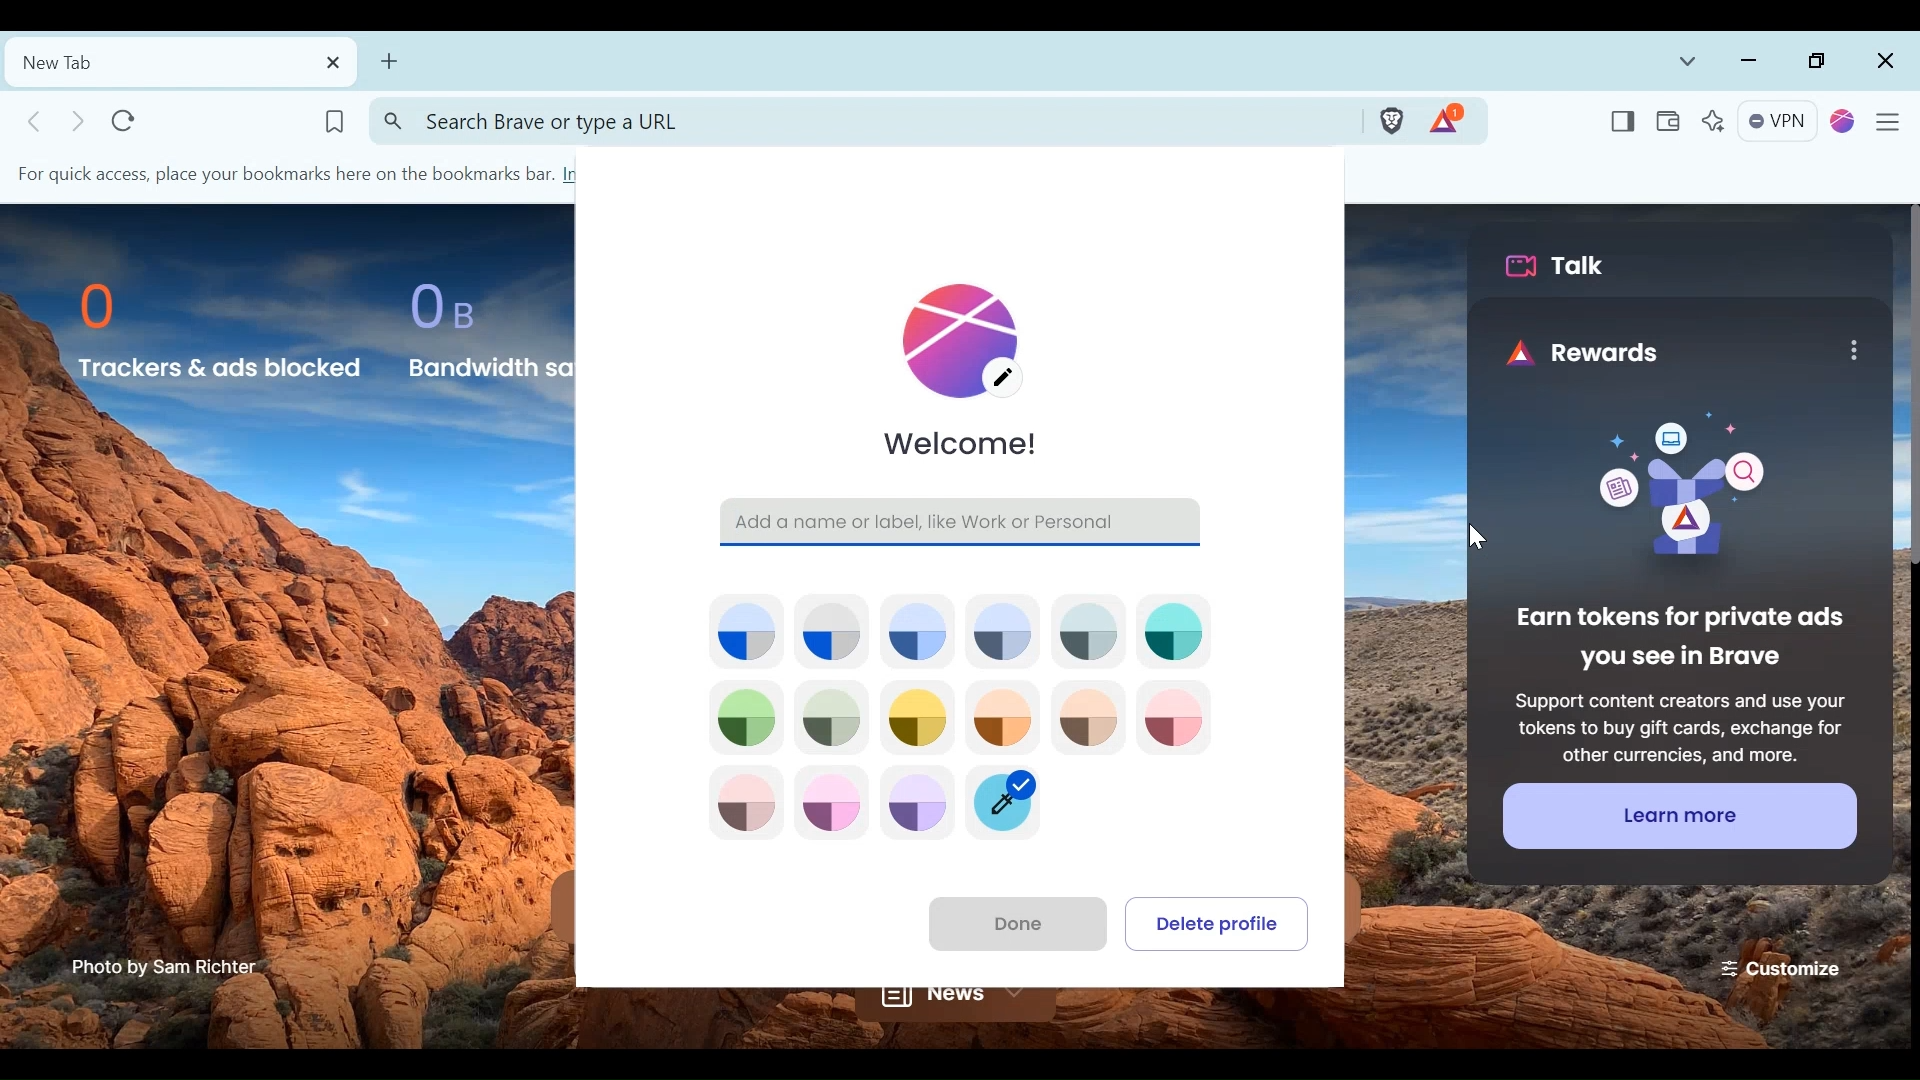 The height and width of the screenshot is (1080, 1920). I want to click on Welcome!, so click(964, 446).